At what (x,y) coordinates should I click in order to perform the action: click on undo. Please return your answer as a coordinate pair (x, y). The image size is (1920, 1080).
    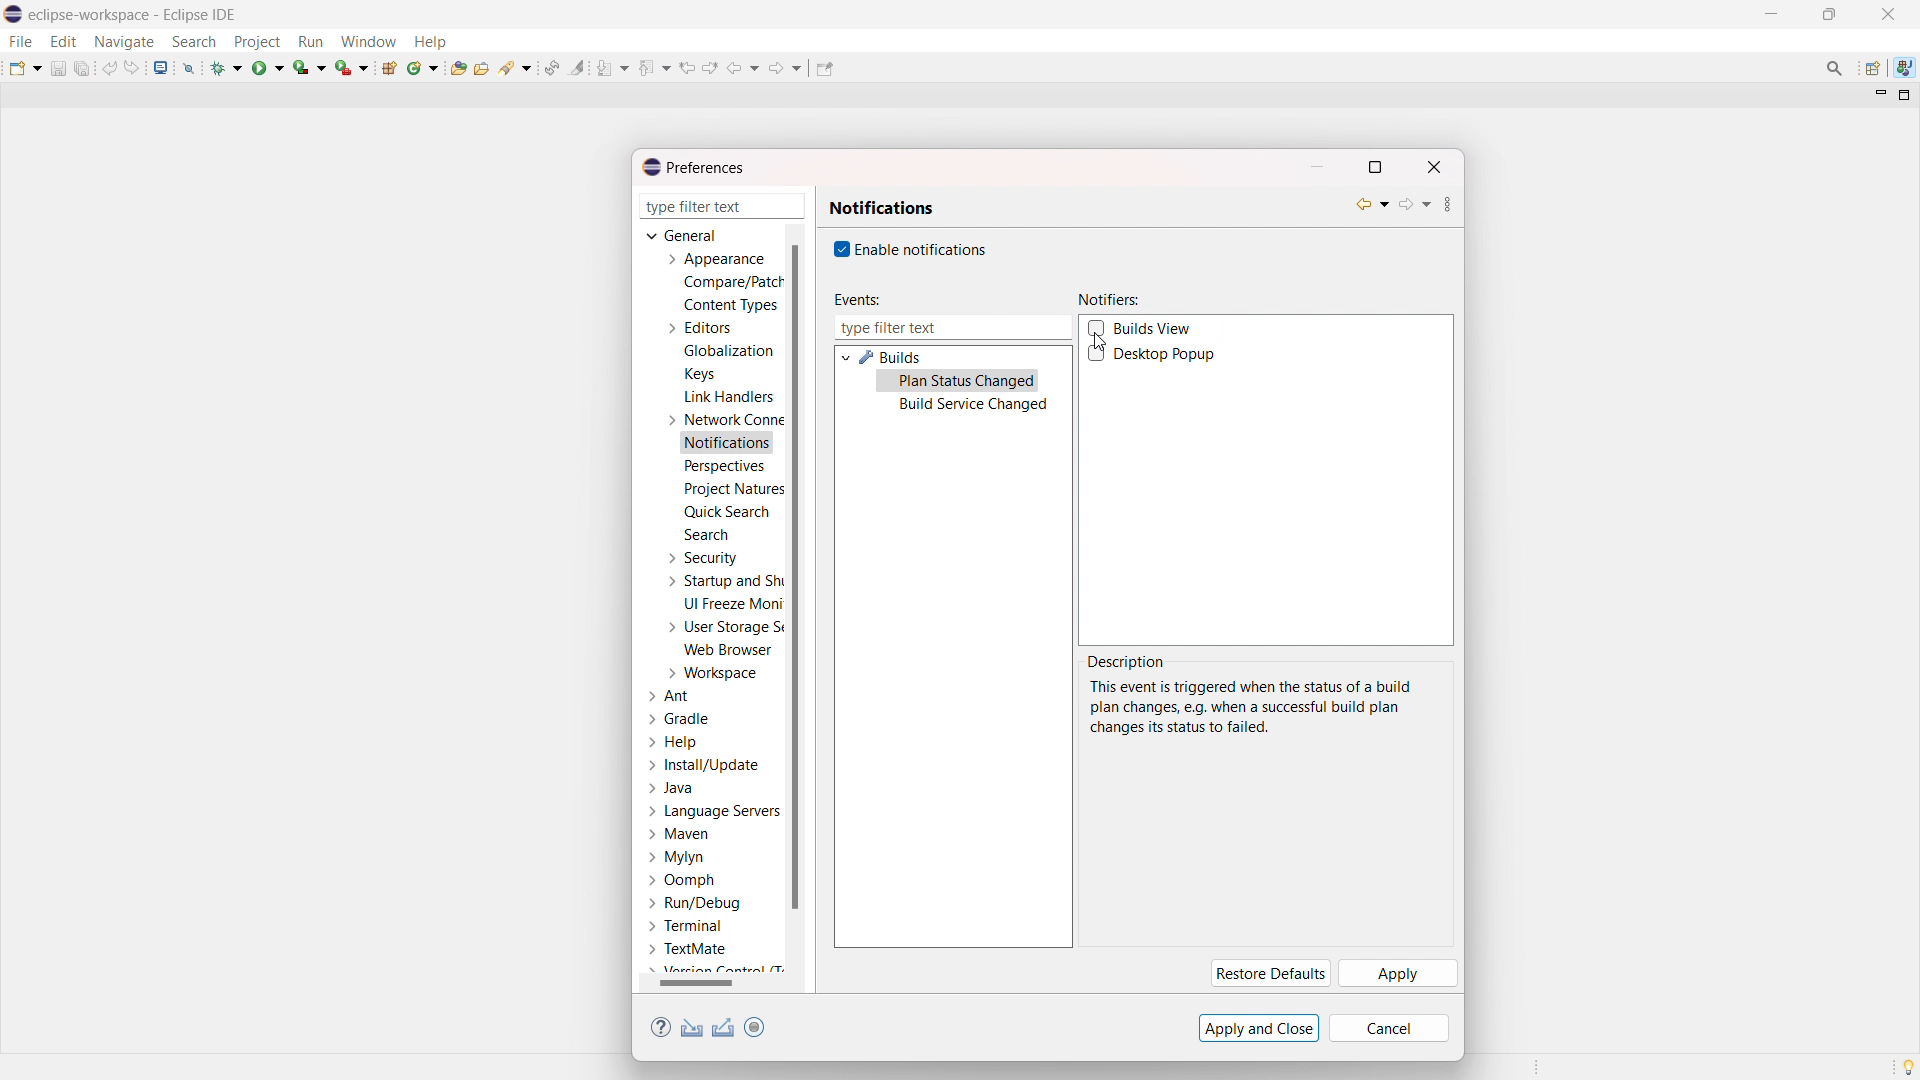
    Looking at the image, I should click on (110, 68).